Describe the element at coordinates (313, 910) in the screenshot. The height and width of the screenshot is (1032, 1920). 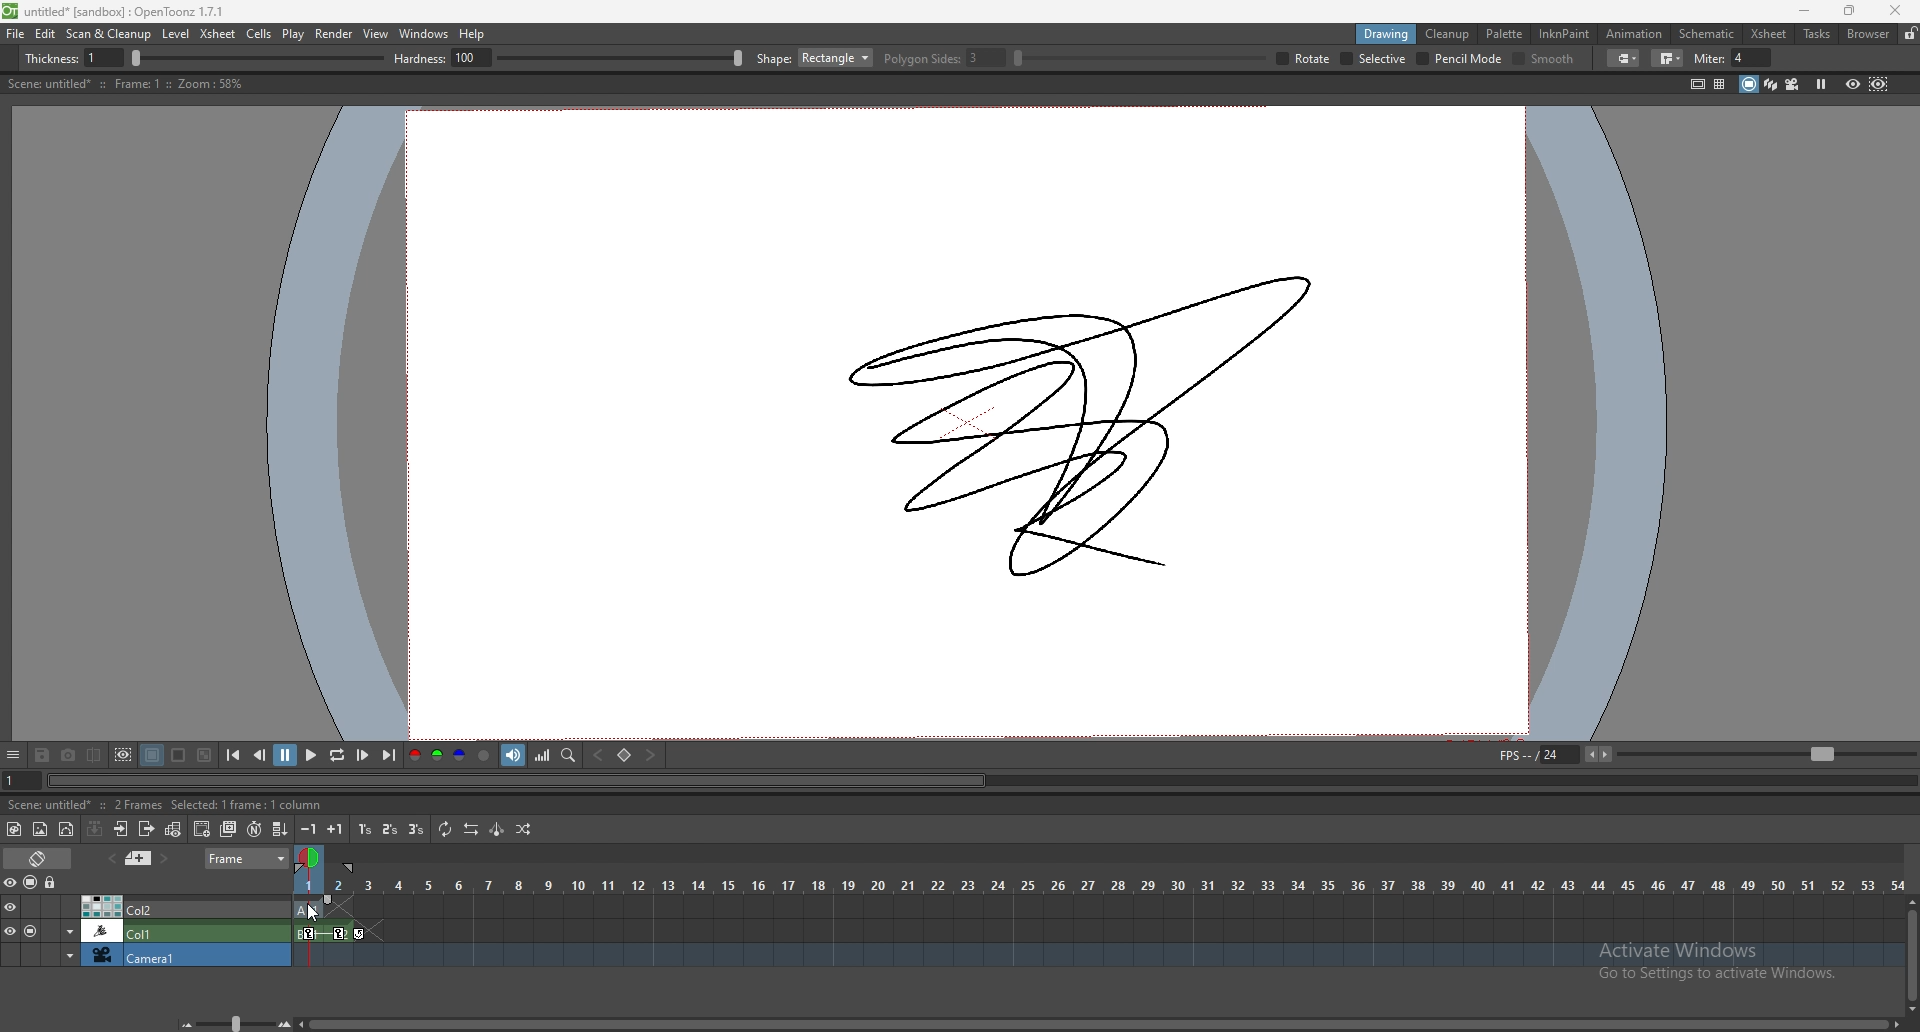
I see `cursor` at that location.